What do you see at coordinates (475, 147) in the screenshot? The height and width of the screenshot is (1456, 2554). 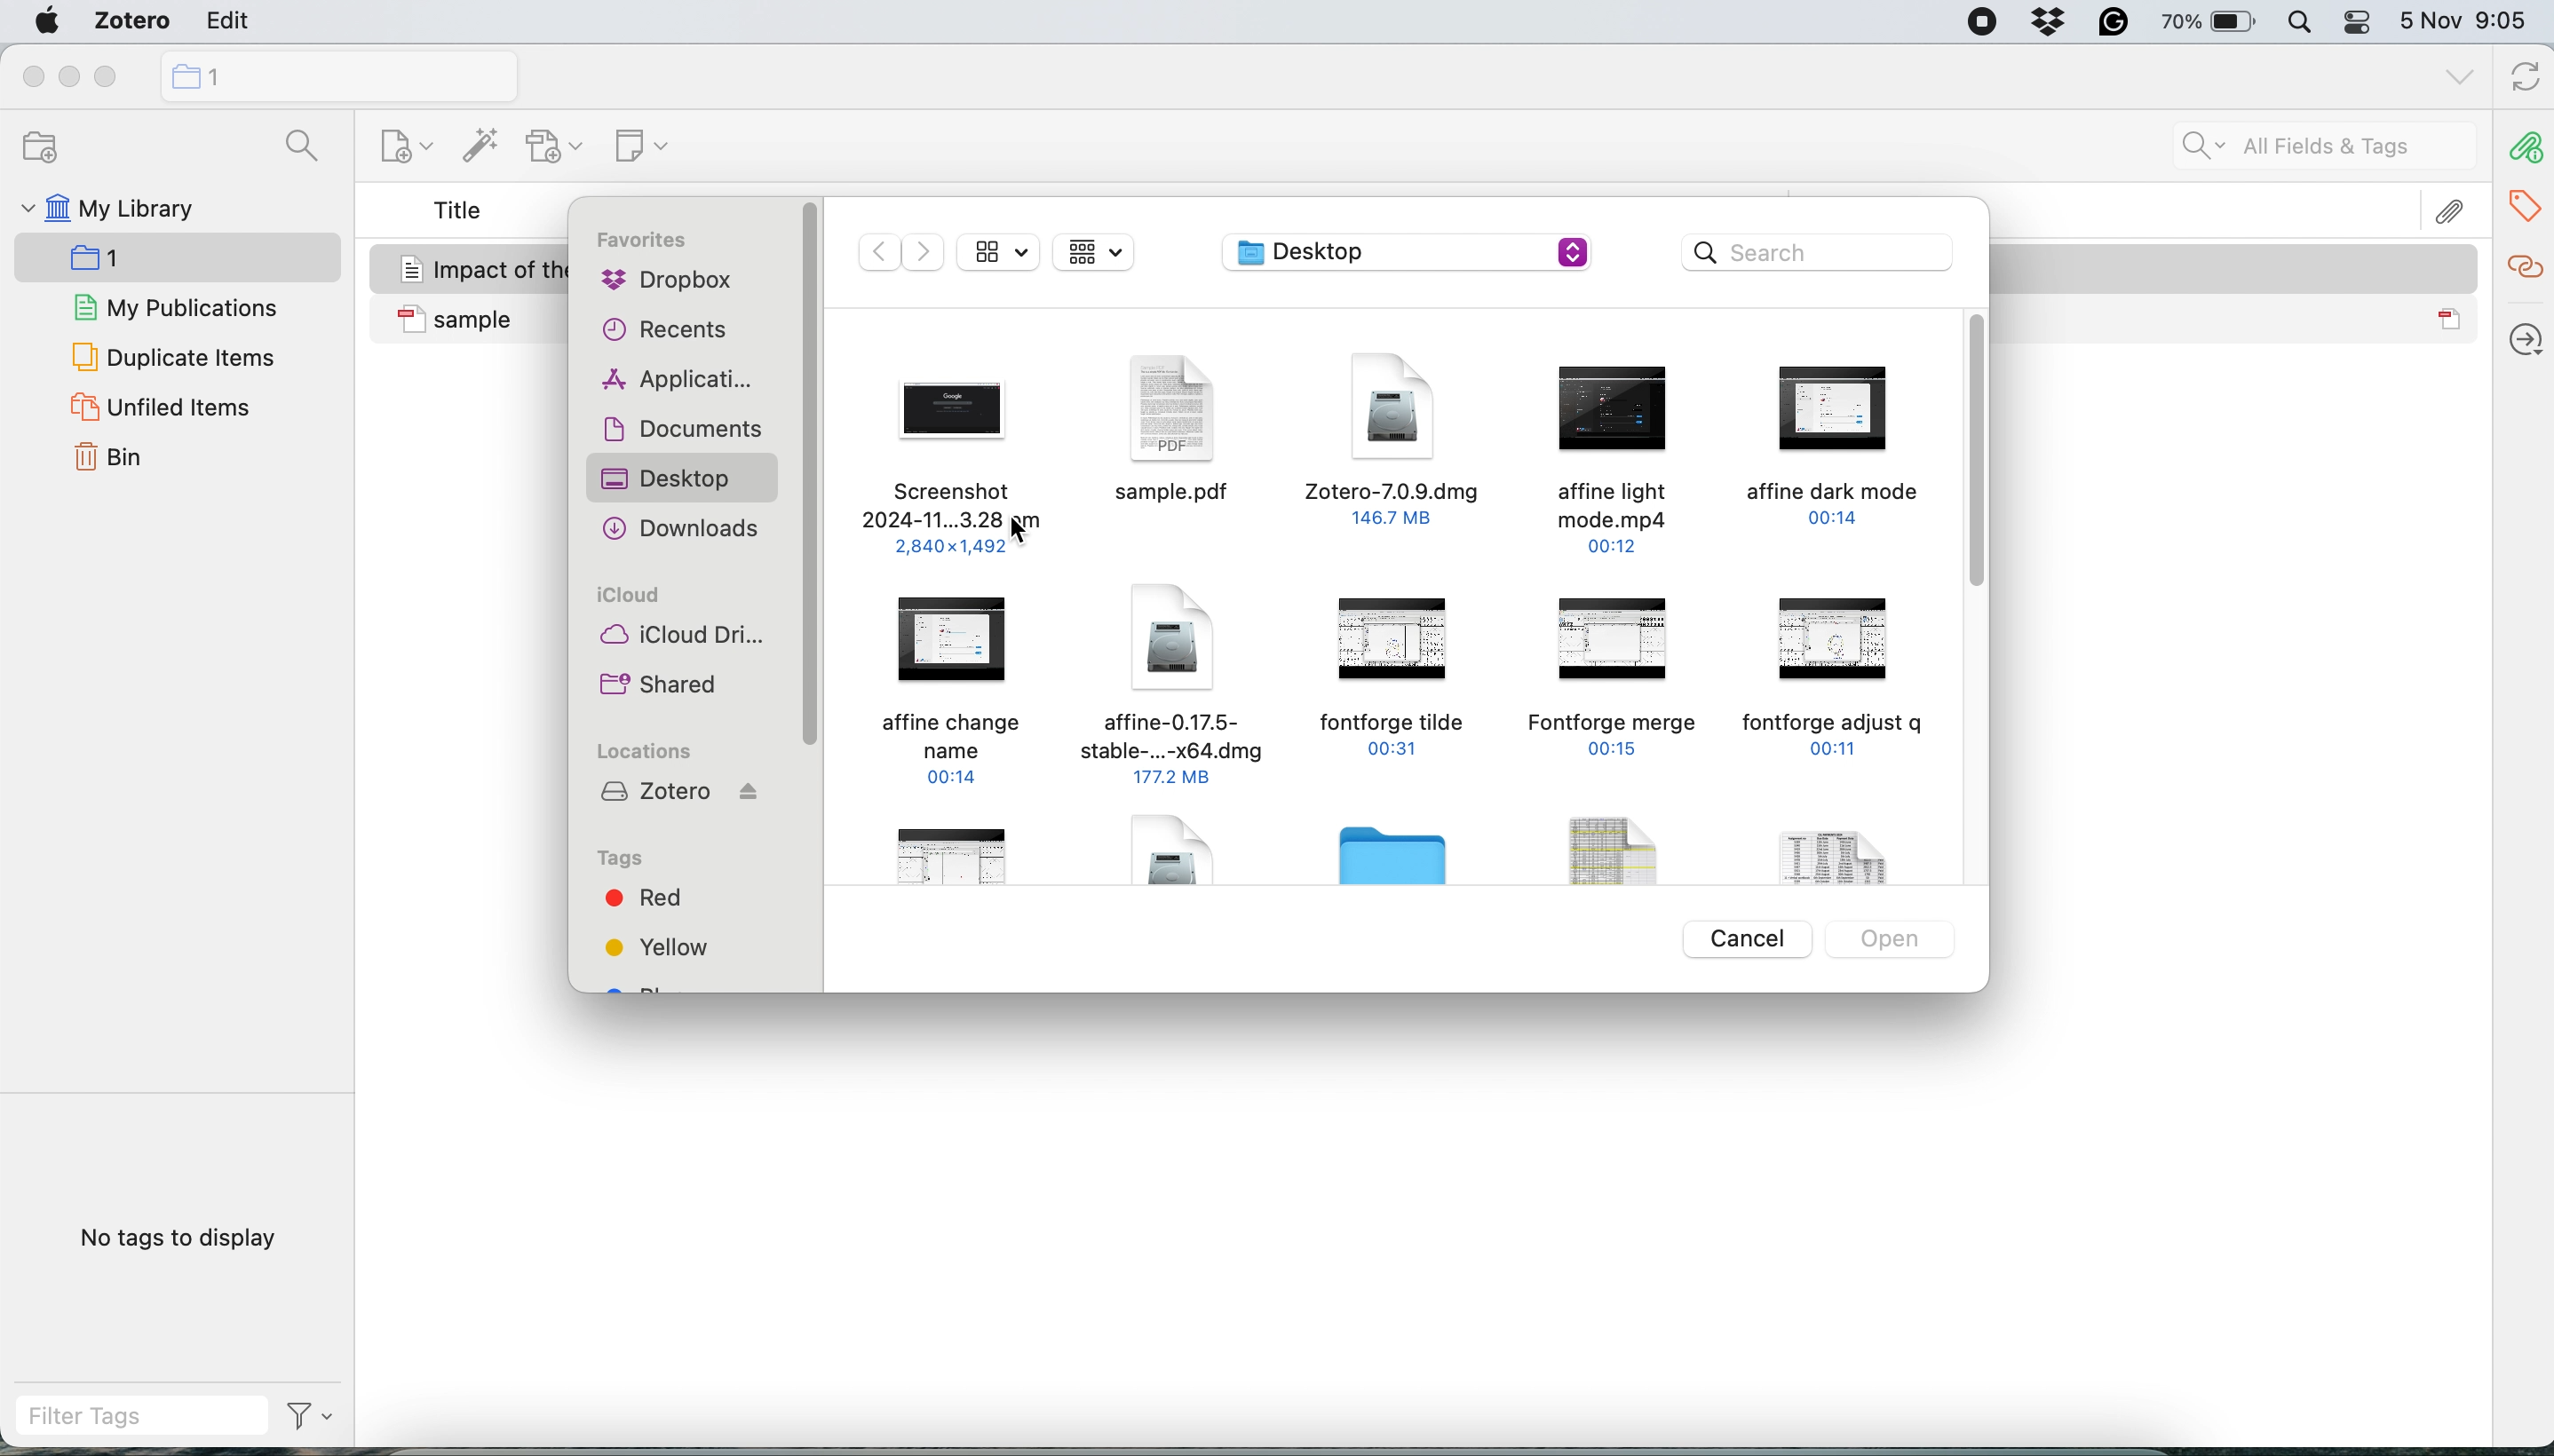 I see `add item by identifier` at bounding box center [475, 147].